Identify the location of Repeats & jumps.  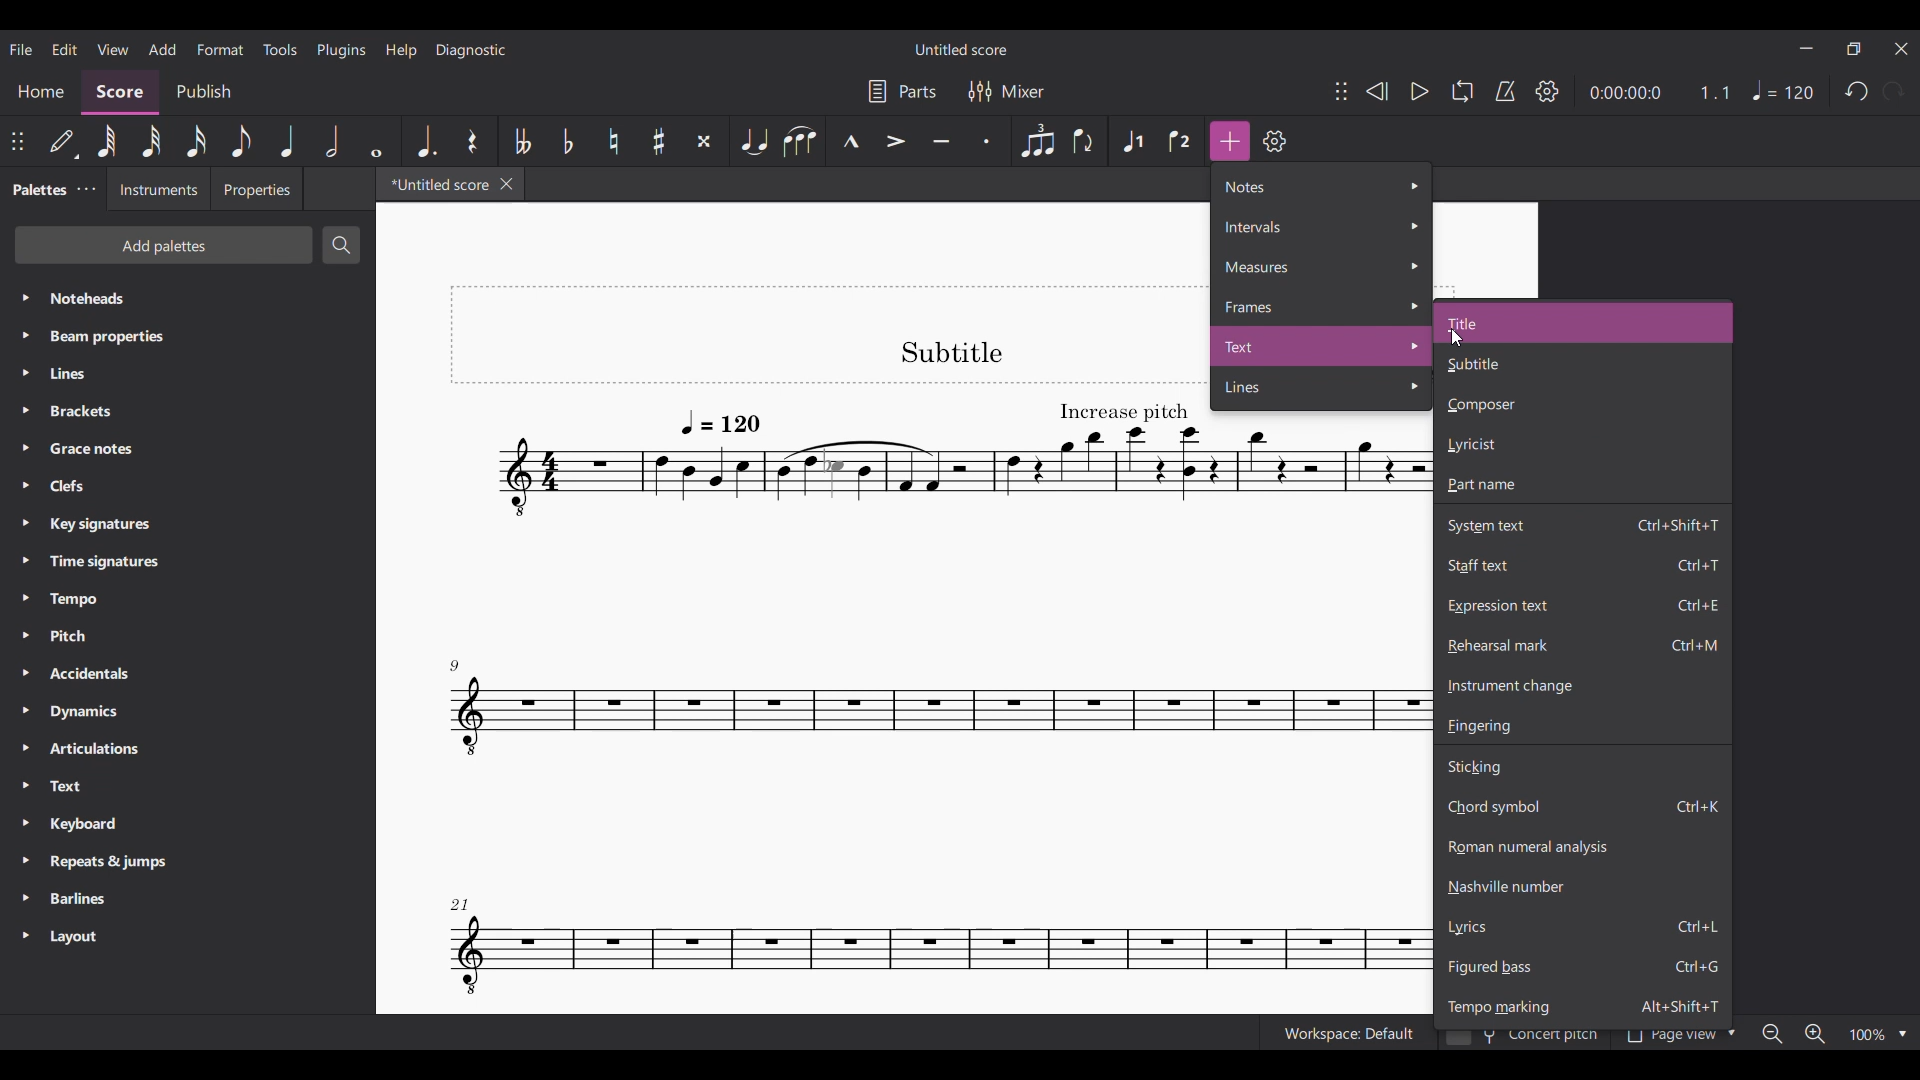
(188, 862).